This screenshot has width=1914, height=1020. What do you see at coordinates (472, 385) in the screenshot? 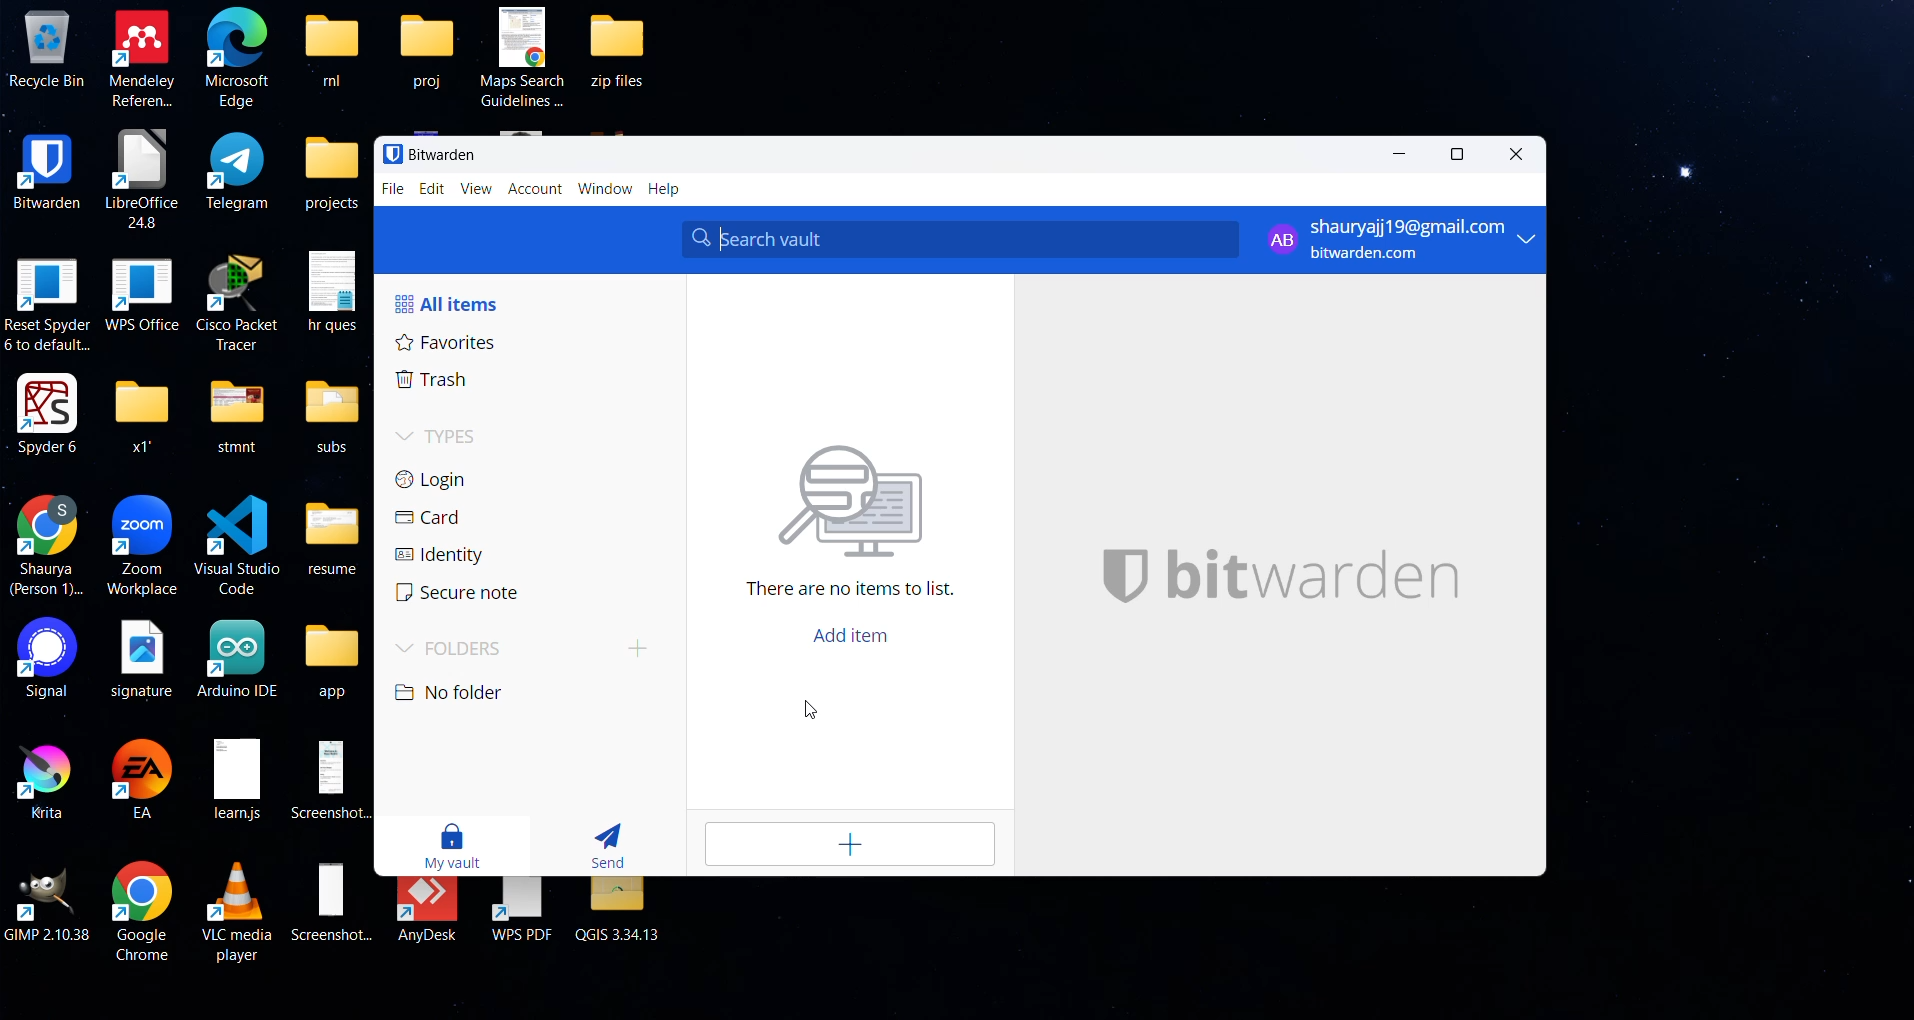
I see `trash` at bounding box center [472, 385].